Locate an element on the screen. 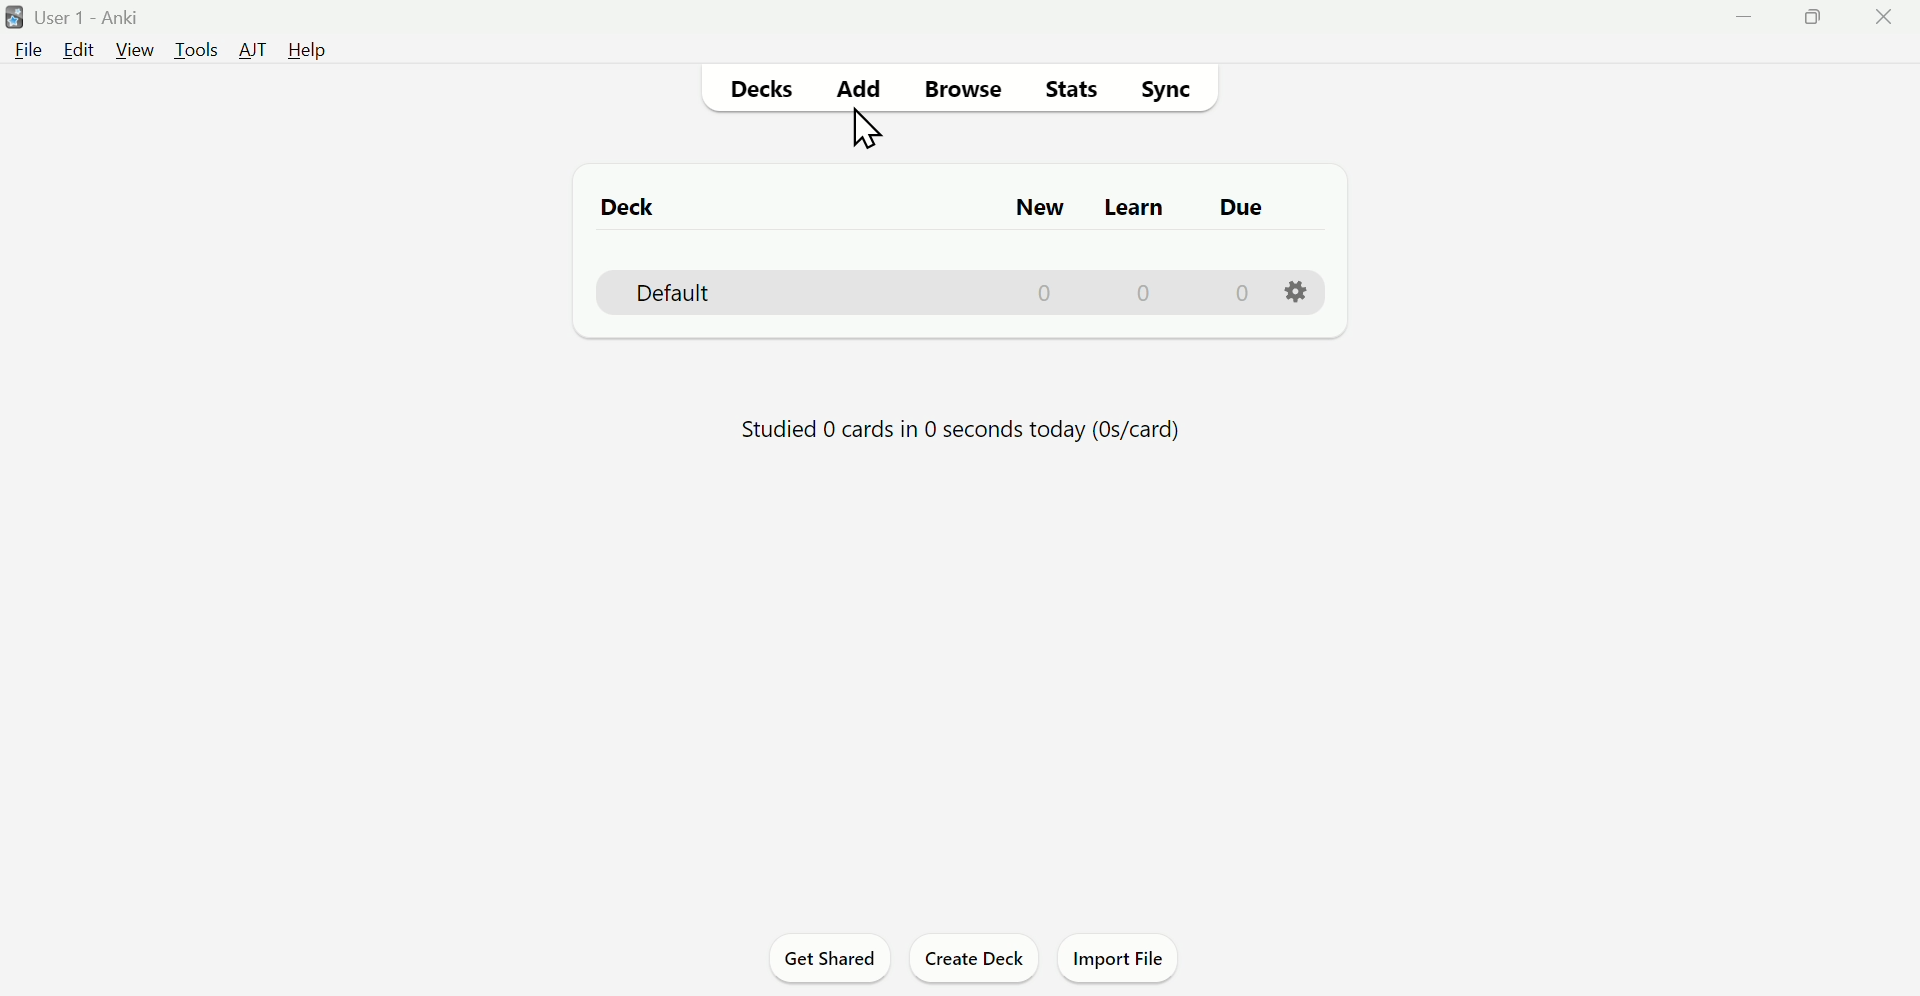 The image size is (1920, 996). Edit is located at coordinates (76, 52).